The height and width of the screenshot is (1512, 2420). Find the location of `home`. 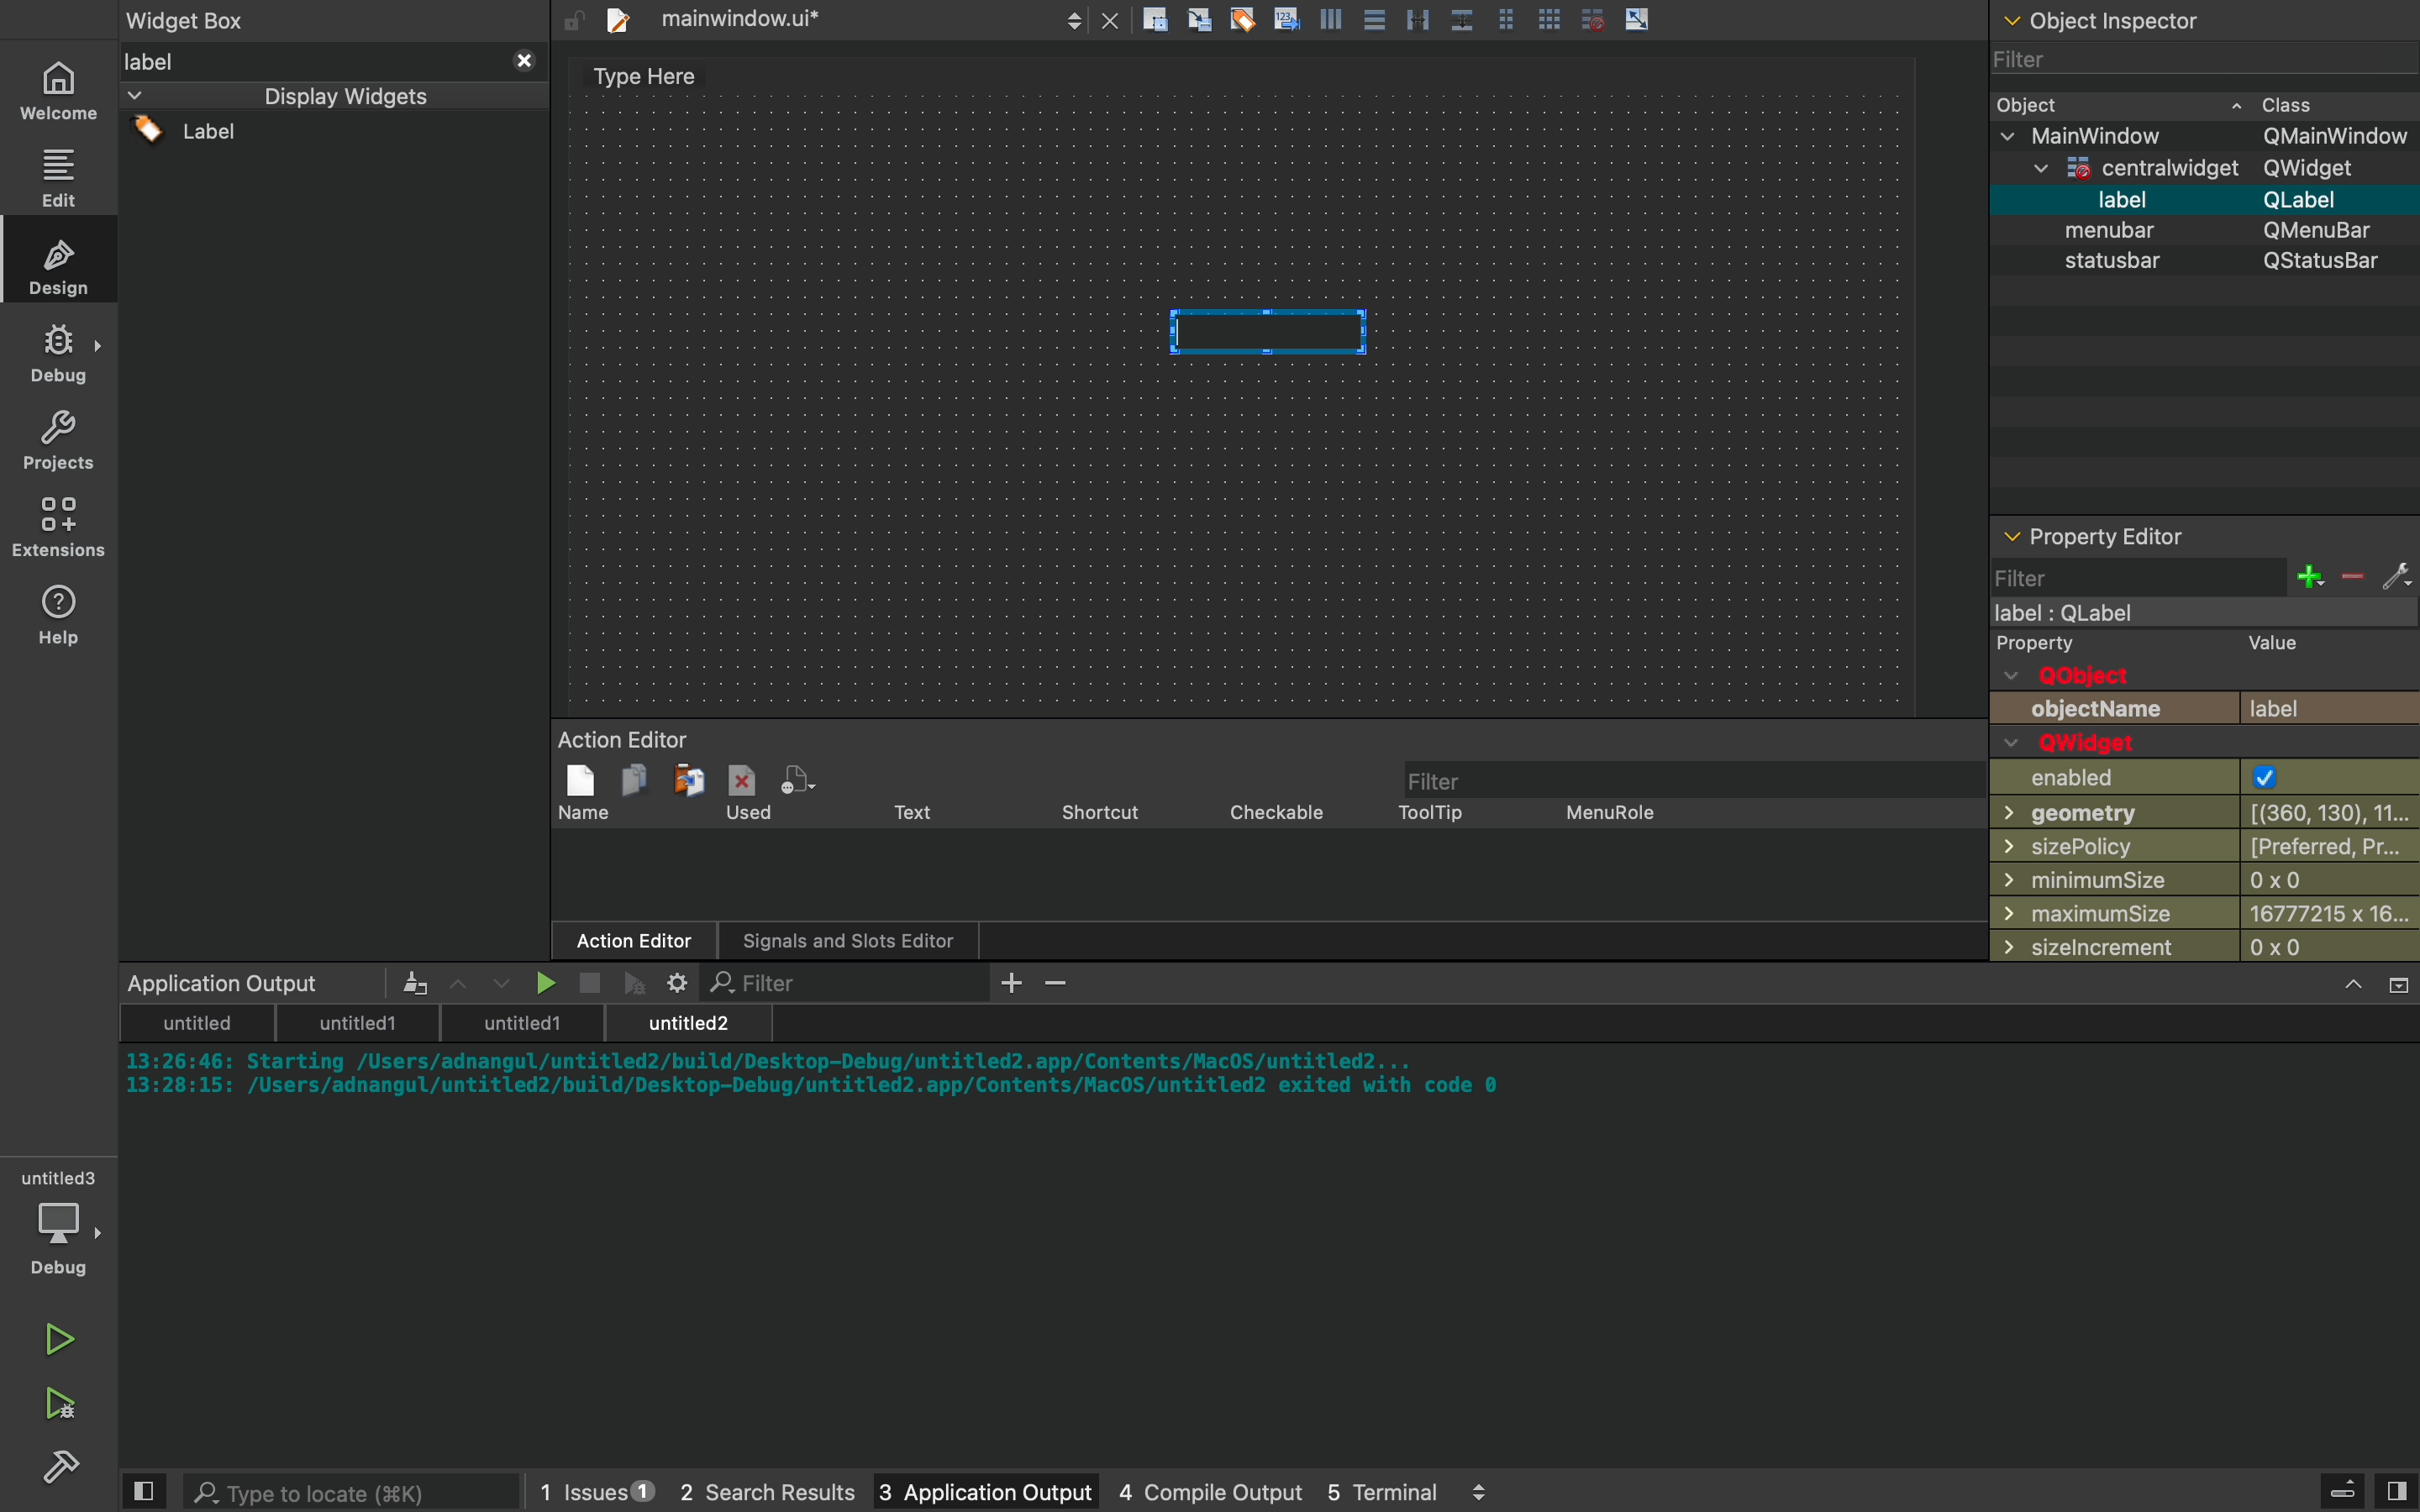

home is located at coordinates (63, 90).